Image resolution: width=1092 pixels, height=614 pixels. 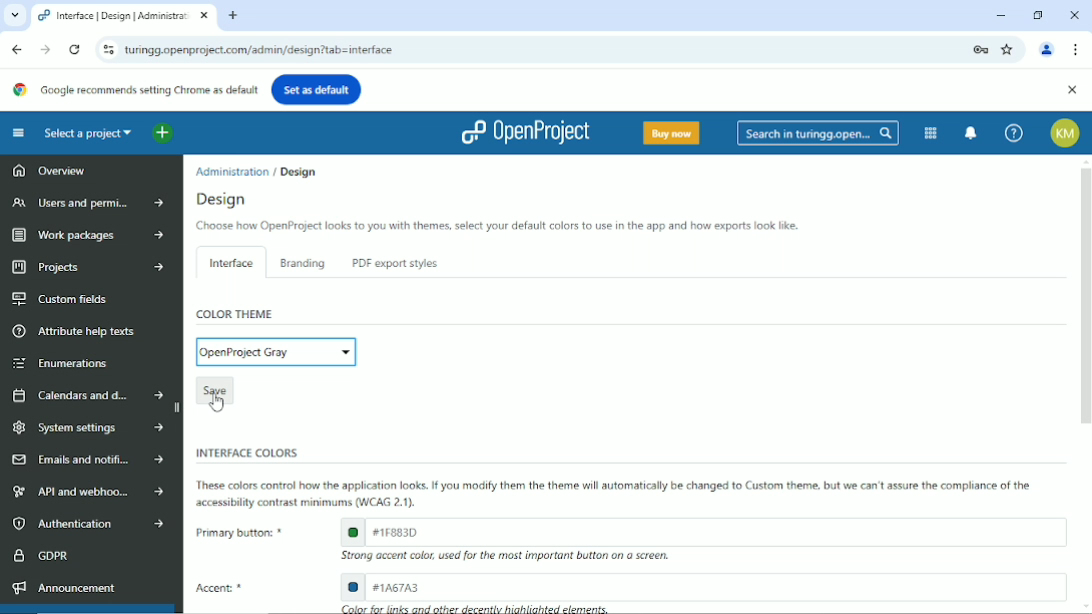 What do you see at coordinates (303, 263) in the screenshot?
I see `Branding` at bounding box center [303, 263].